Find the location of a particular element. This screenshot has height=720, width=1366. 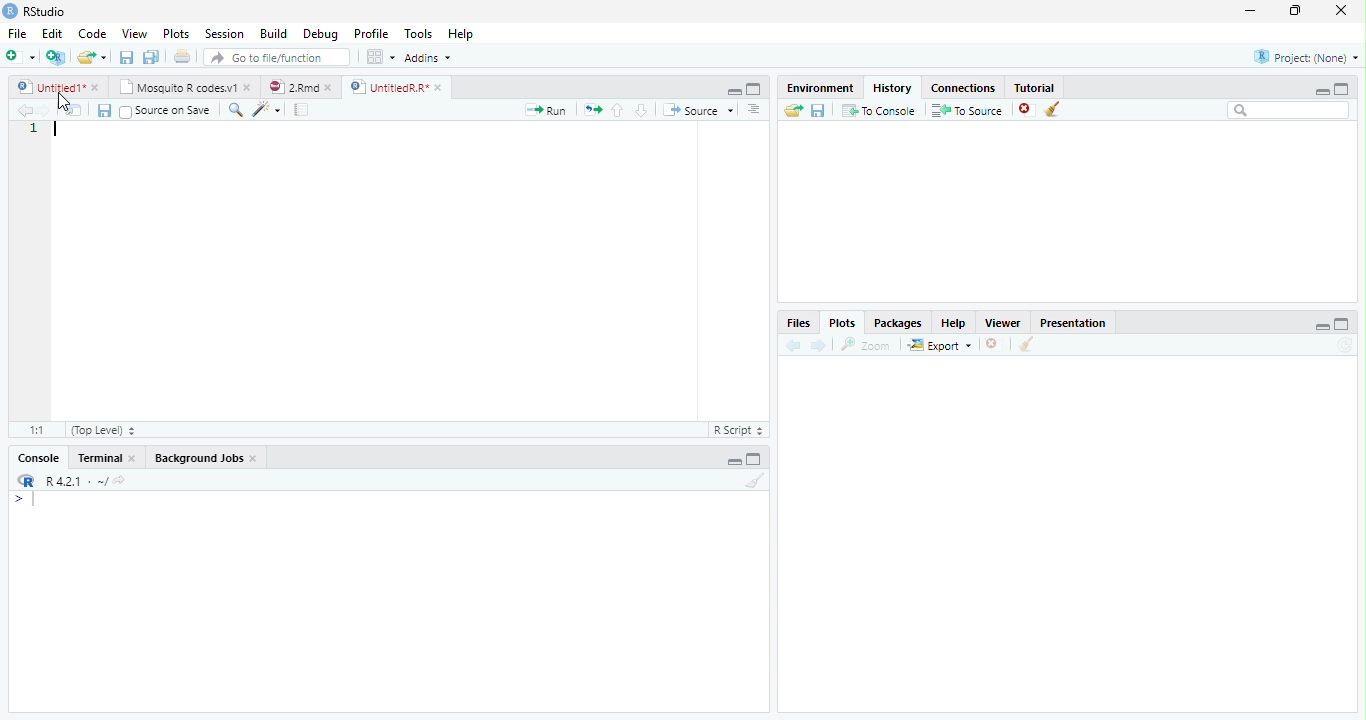

Addins is located at coordinates (426, 57).